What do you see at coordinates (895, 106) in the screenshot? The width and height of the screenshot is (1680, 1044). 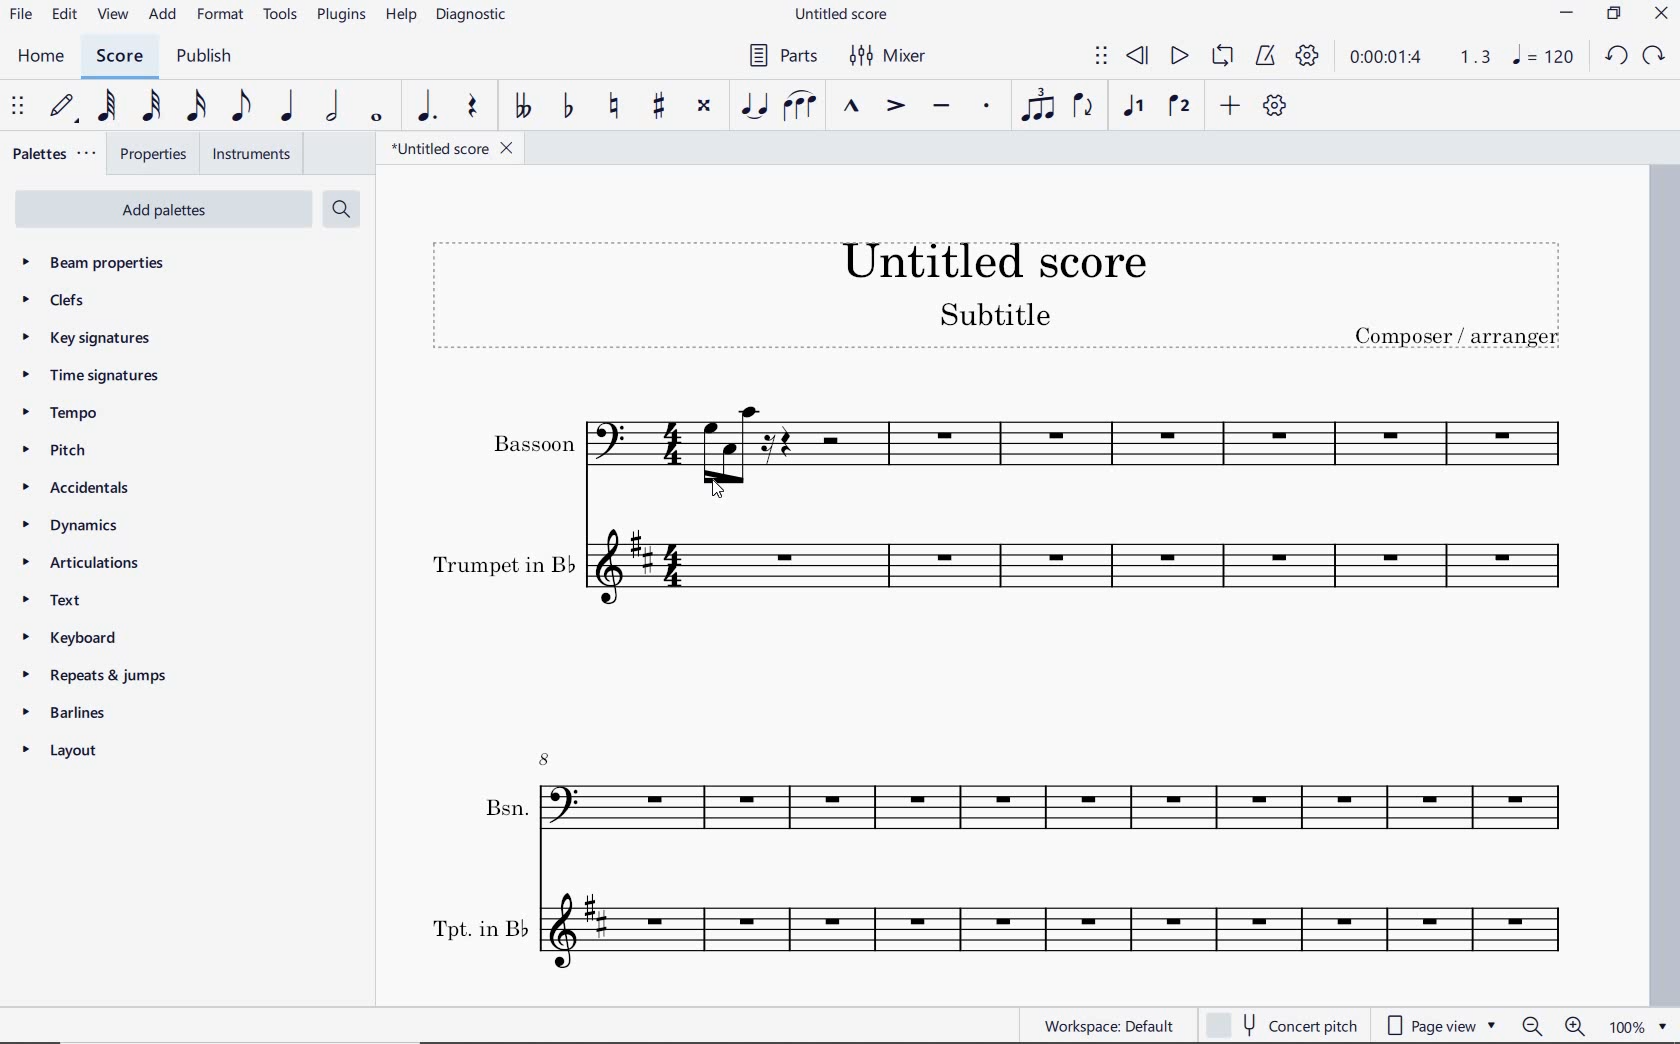 I see `accent` at bounding box center [895, 106].